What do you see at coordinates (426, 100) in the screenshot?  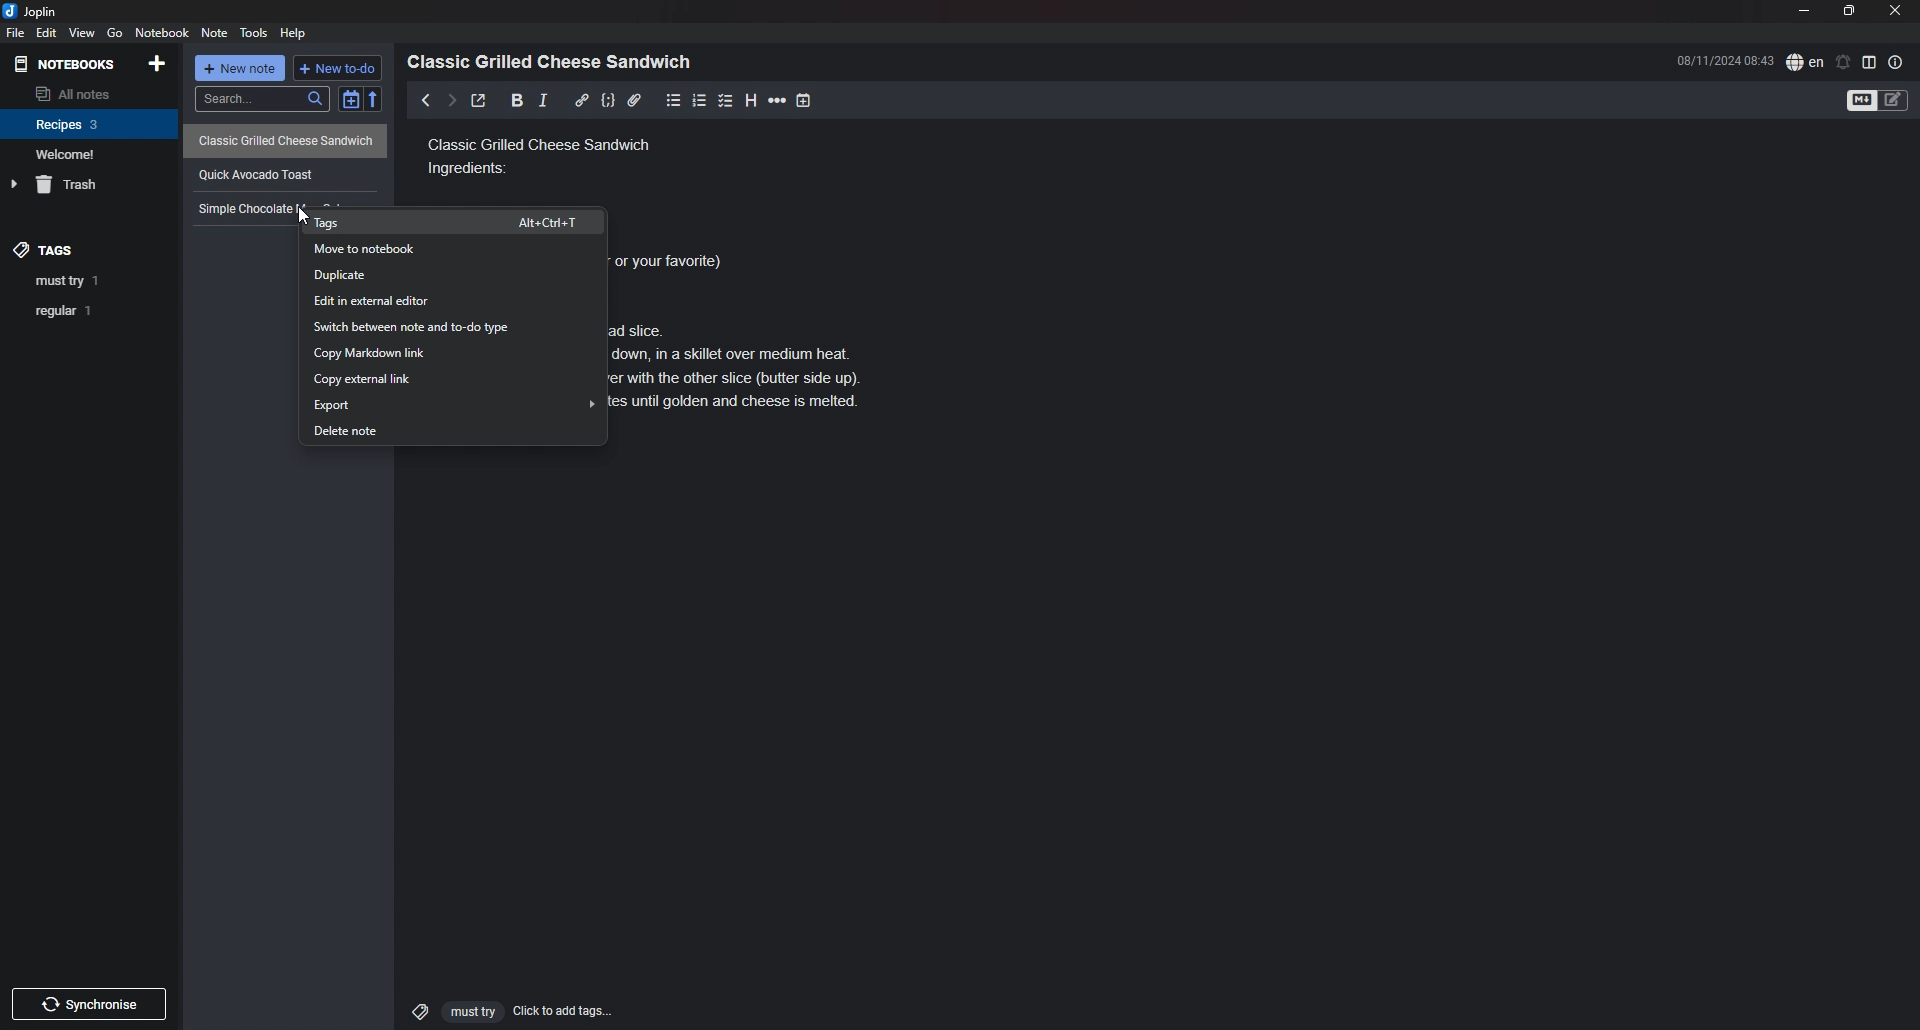 I see `previous` at bounding box center [426, 100].